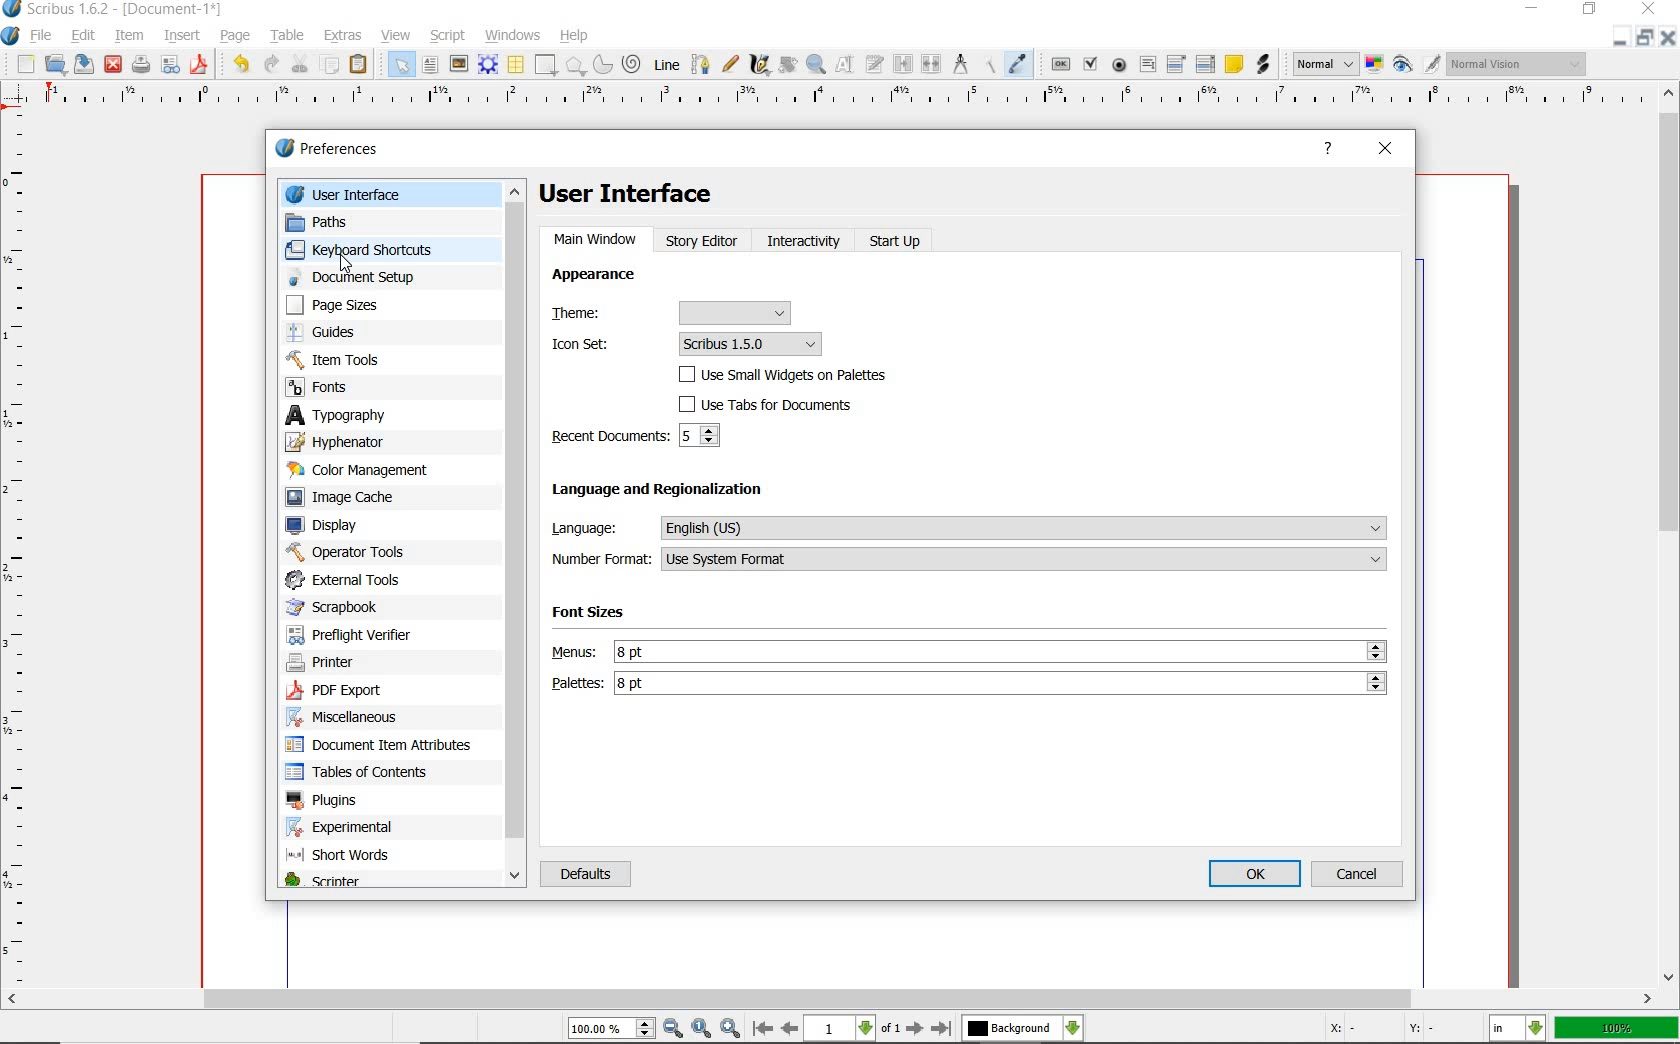 This screenshot has height=1044, width=1680. Describe the element at coordinates (584, 877) in the screenshot. I see `defaults` at that location.